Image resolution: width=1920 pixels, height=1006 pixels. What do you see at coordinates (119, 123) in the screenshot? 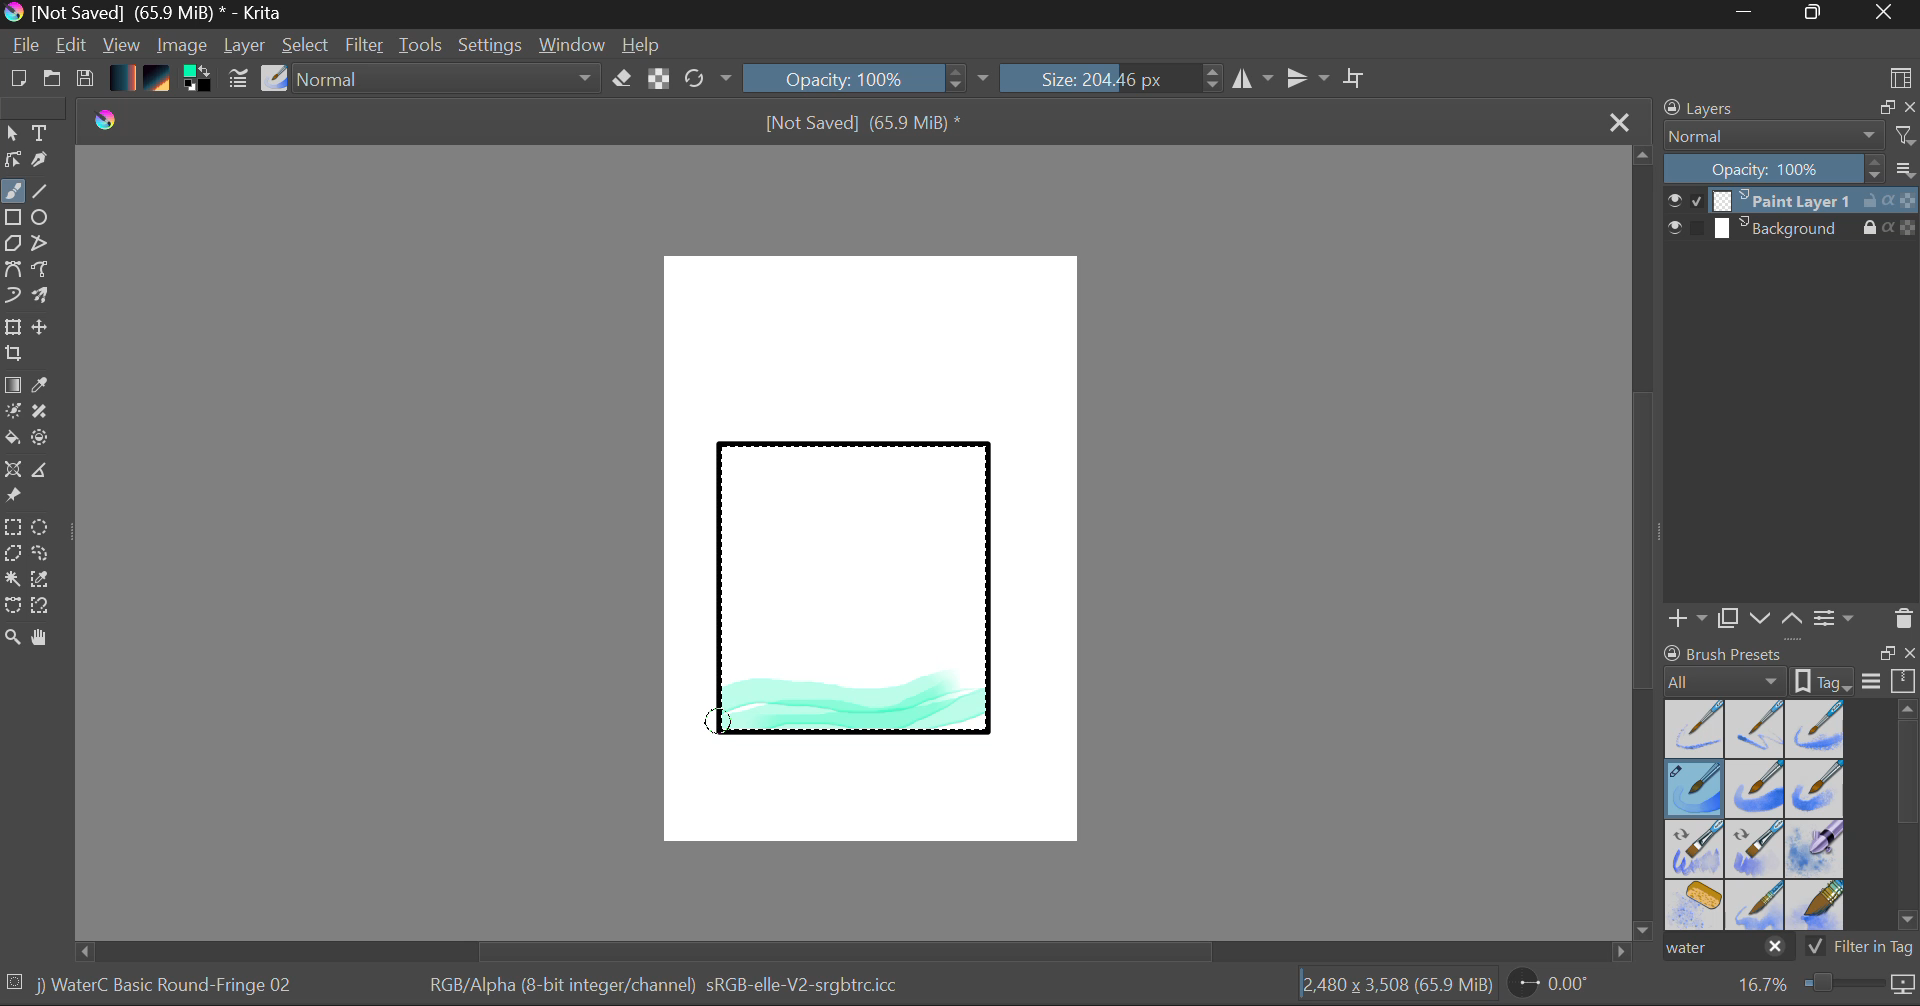
I see `logo` at bounding box center [119, 123].